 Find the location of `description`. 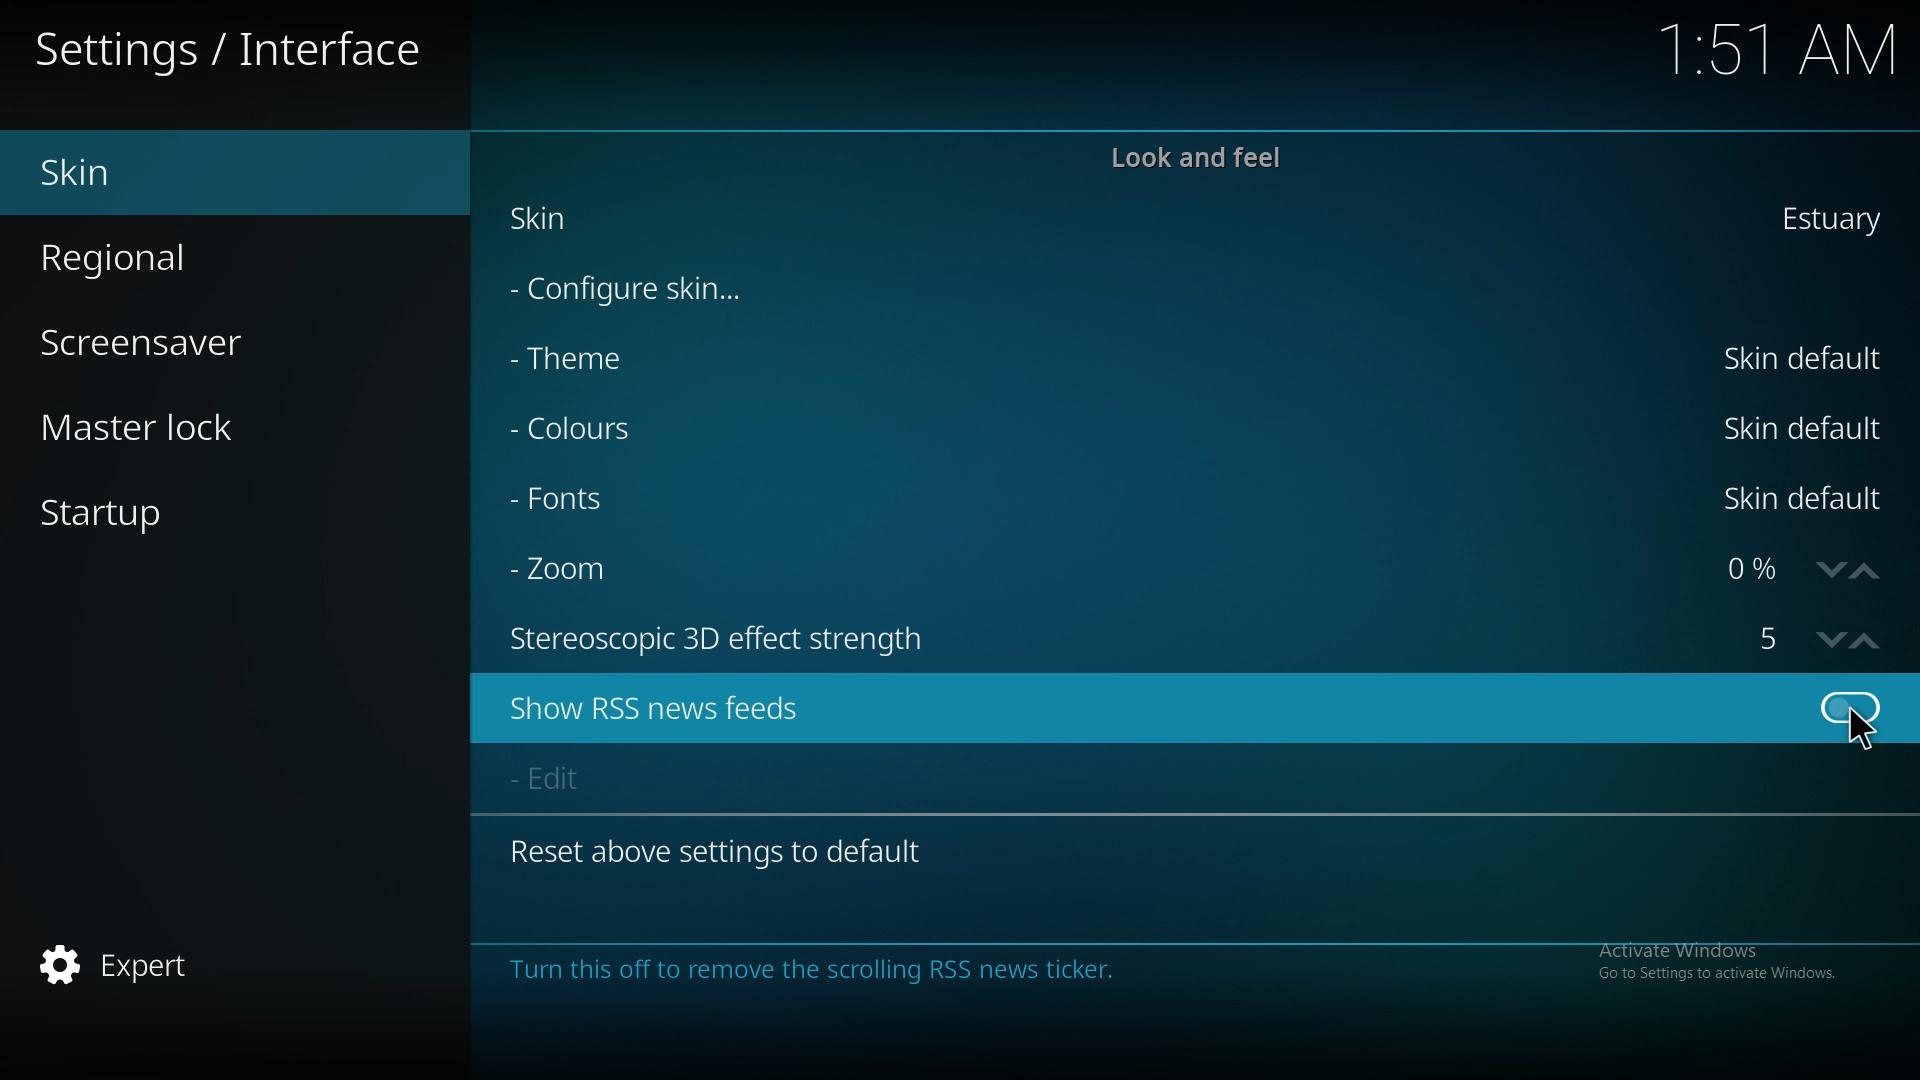

description is located at coordinates (828, 967).